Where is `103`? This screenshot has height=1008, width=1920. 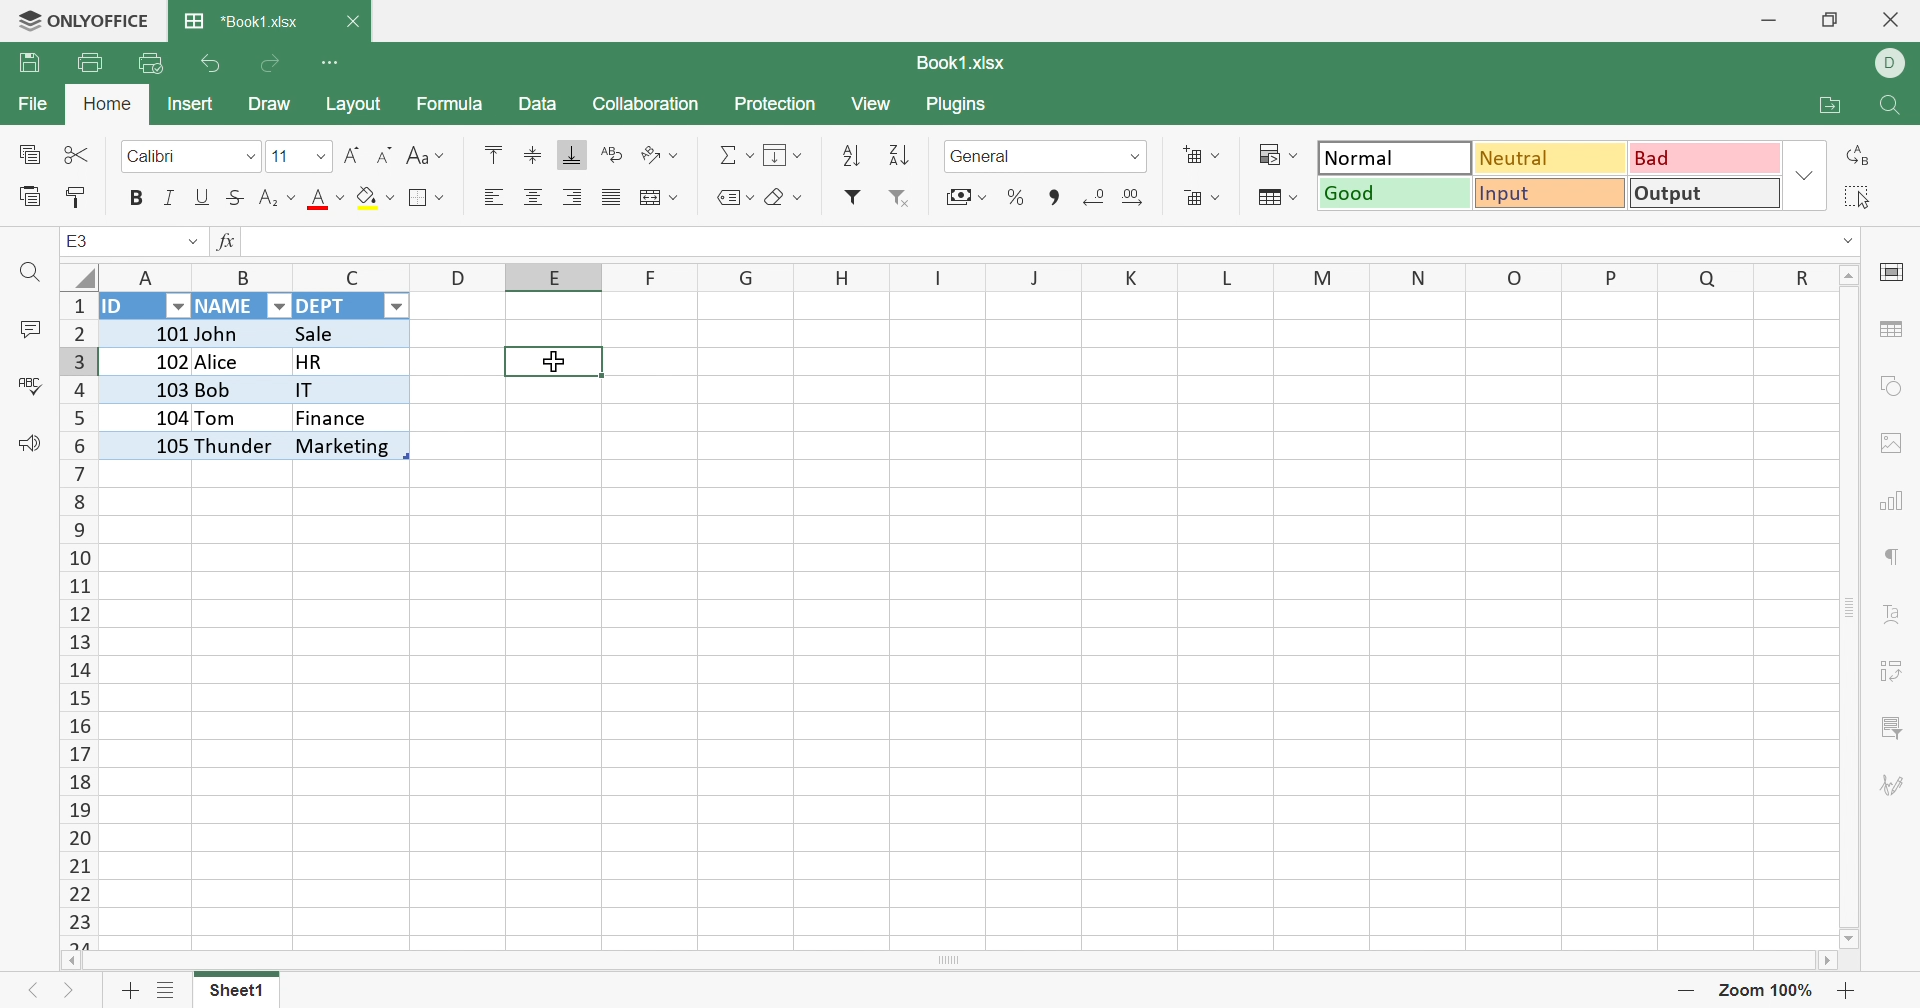
103 is located at coordinates (148, 388).